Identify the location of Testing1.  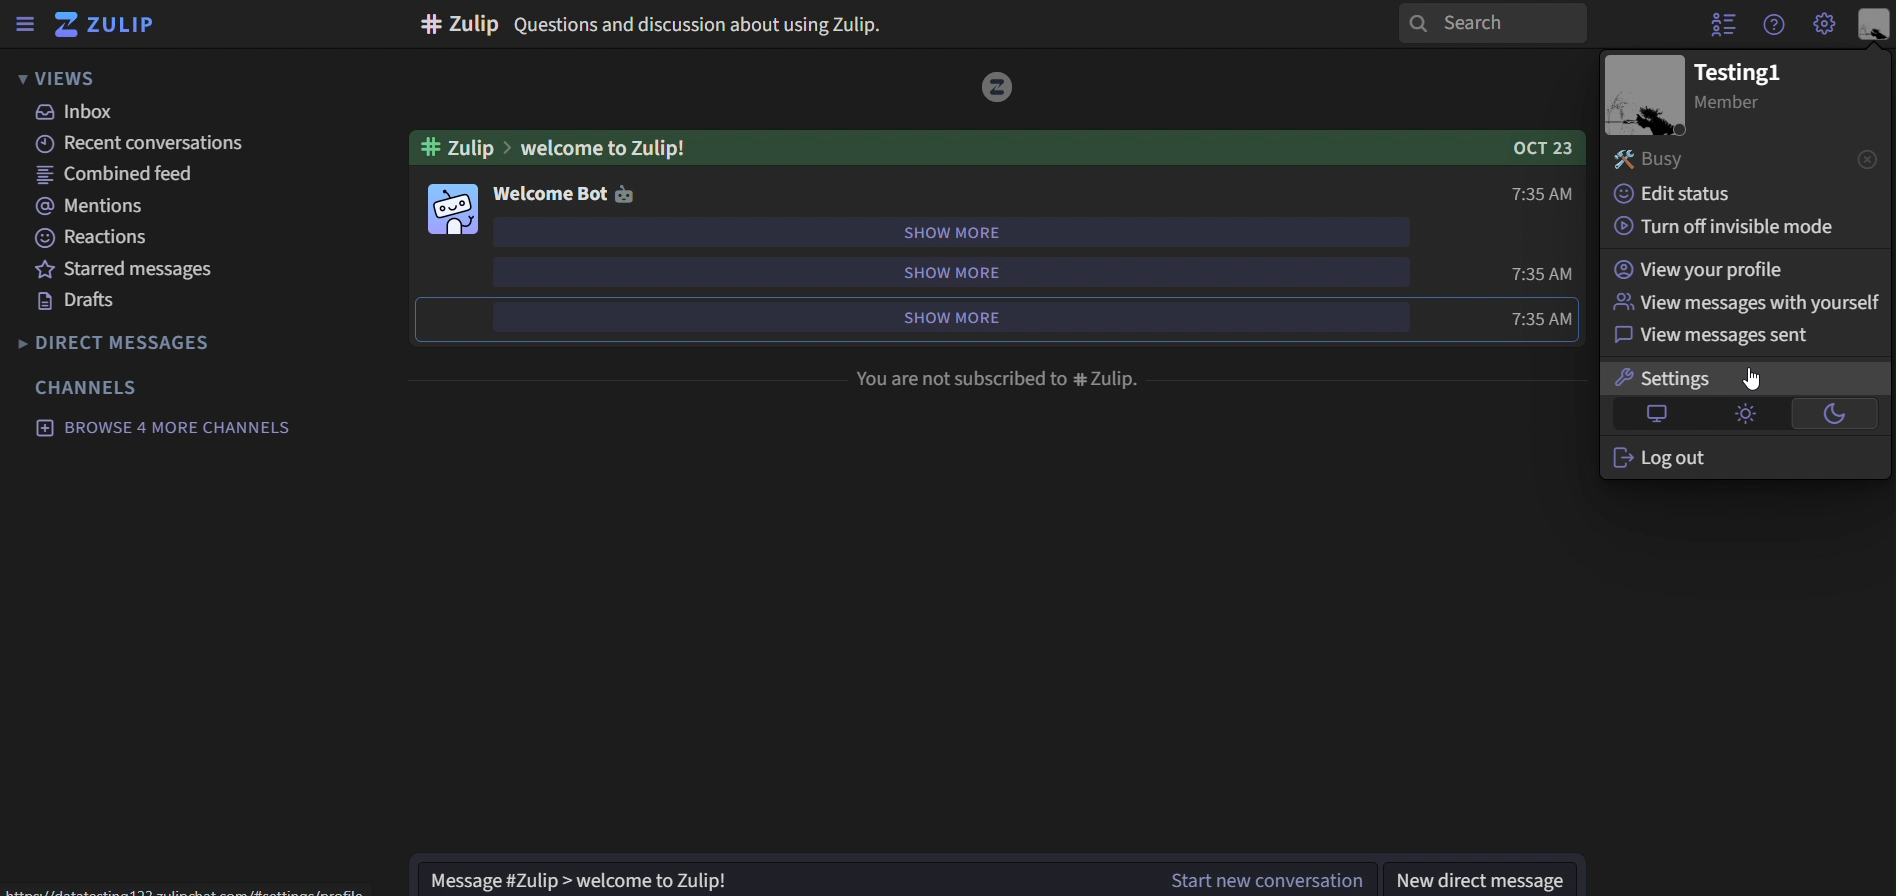
(1753, 68).